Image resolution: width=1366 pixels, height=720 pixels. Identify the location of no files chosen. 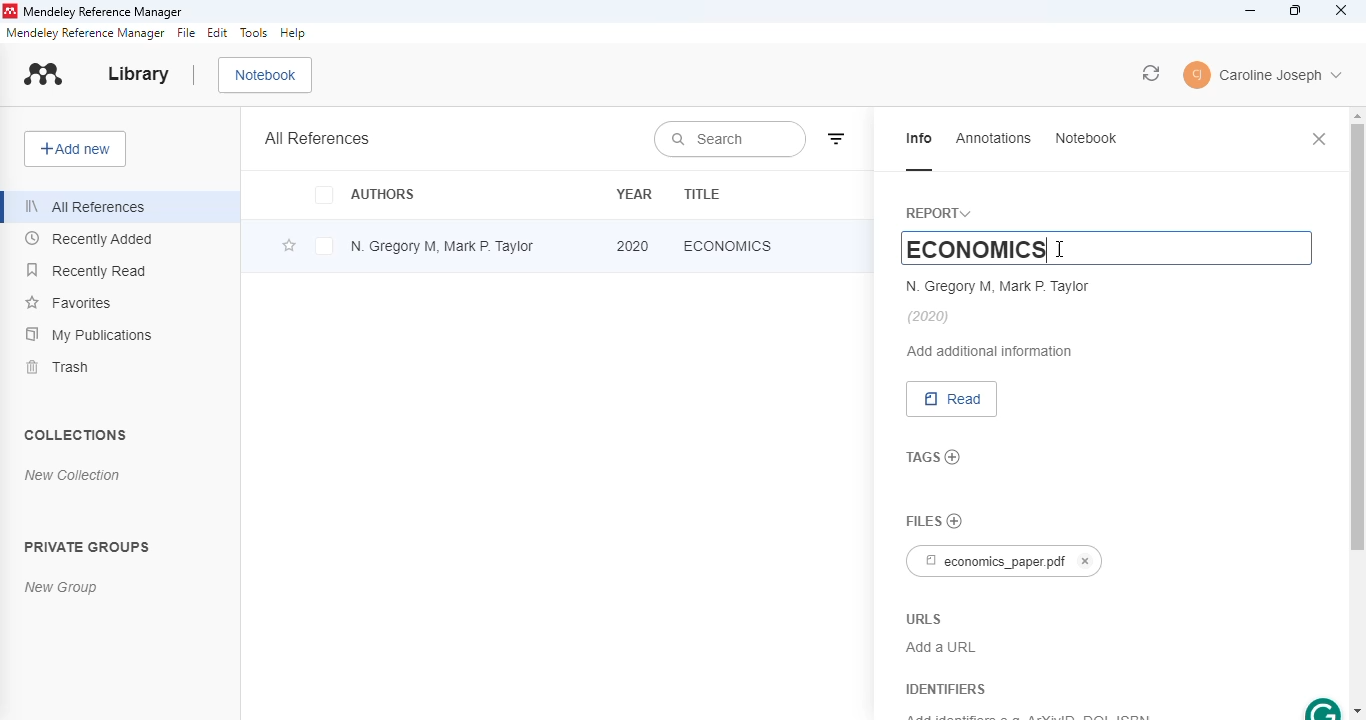
(955, 521).